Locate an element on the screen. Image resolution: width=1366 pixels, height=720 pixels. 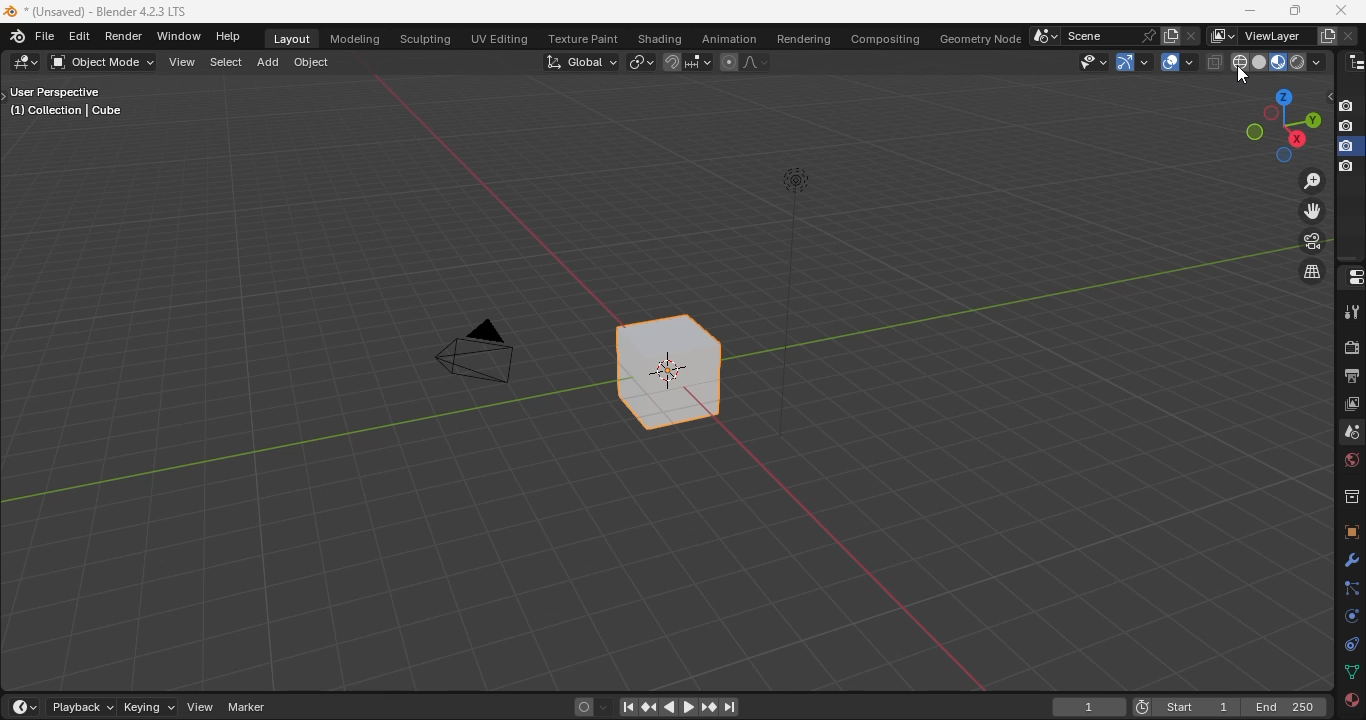
edit is located at coordinates (81, 36).